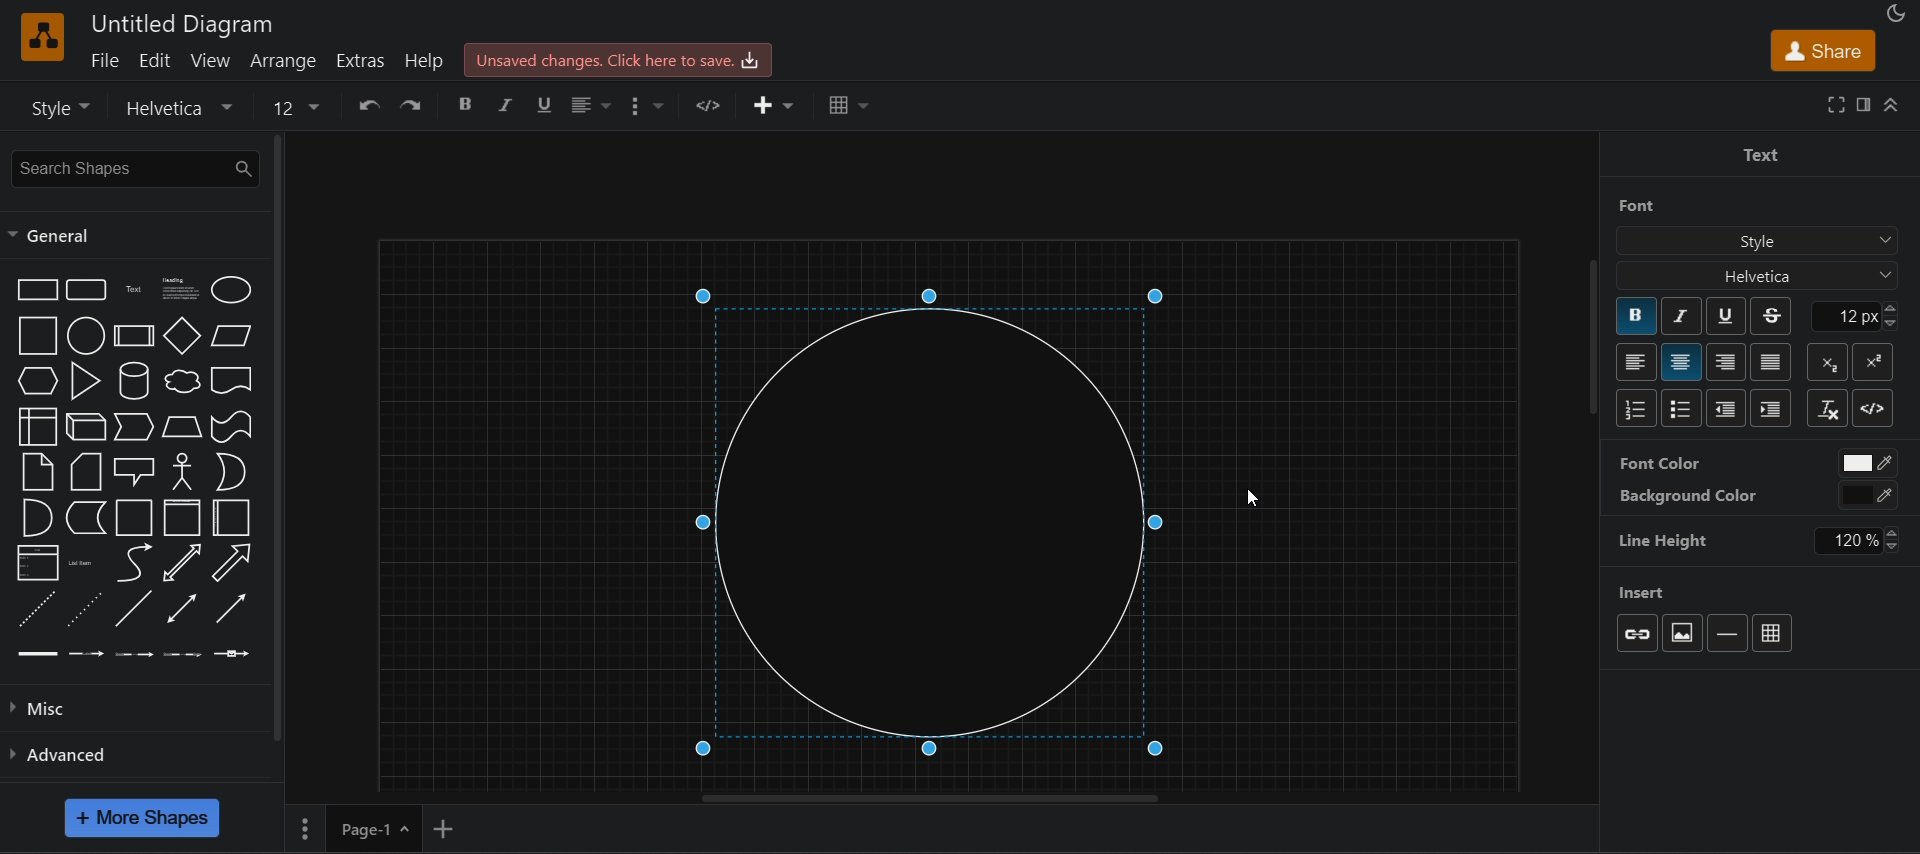  What do you see at coordinates (132, 291) in the screenshot?
I see `text` at bounding box center [132, 291].